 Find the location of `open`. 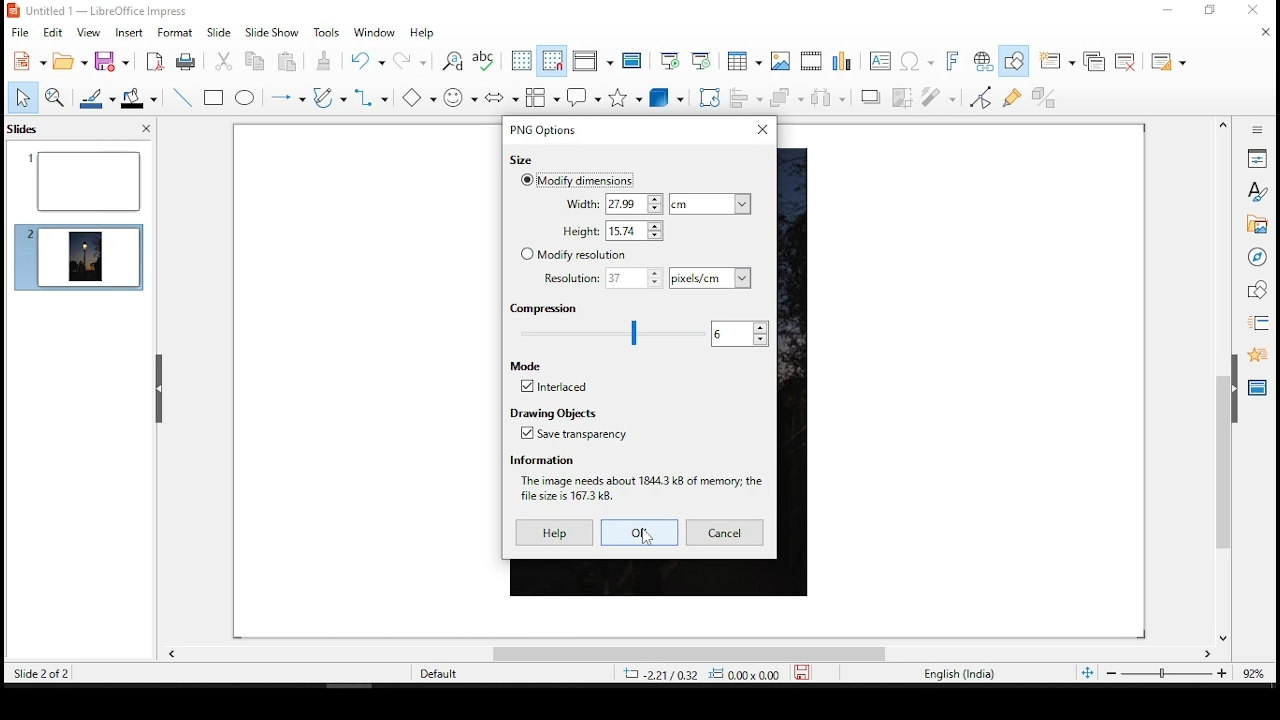

open is located at coordinates (71, 60).